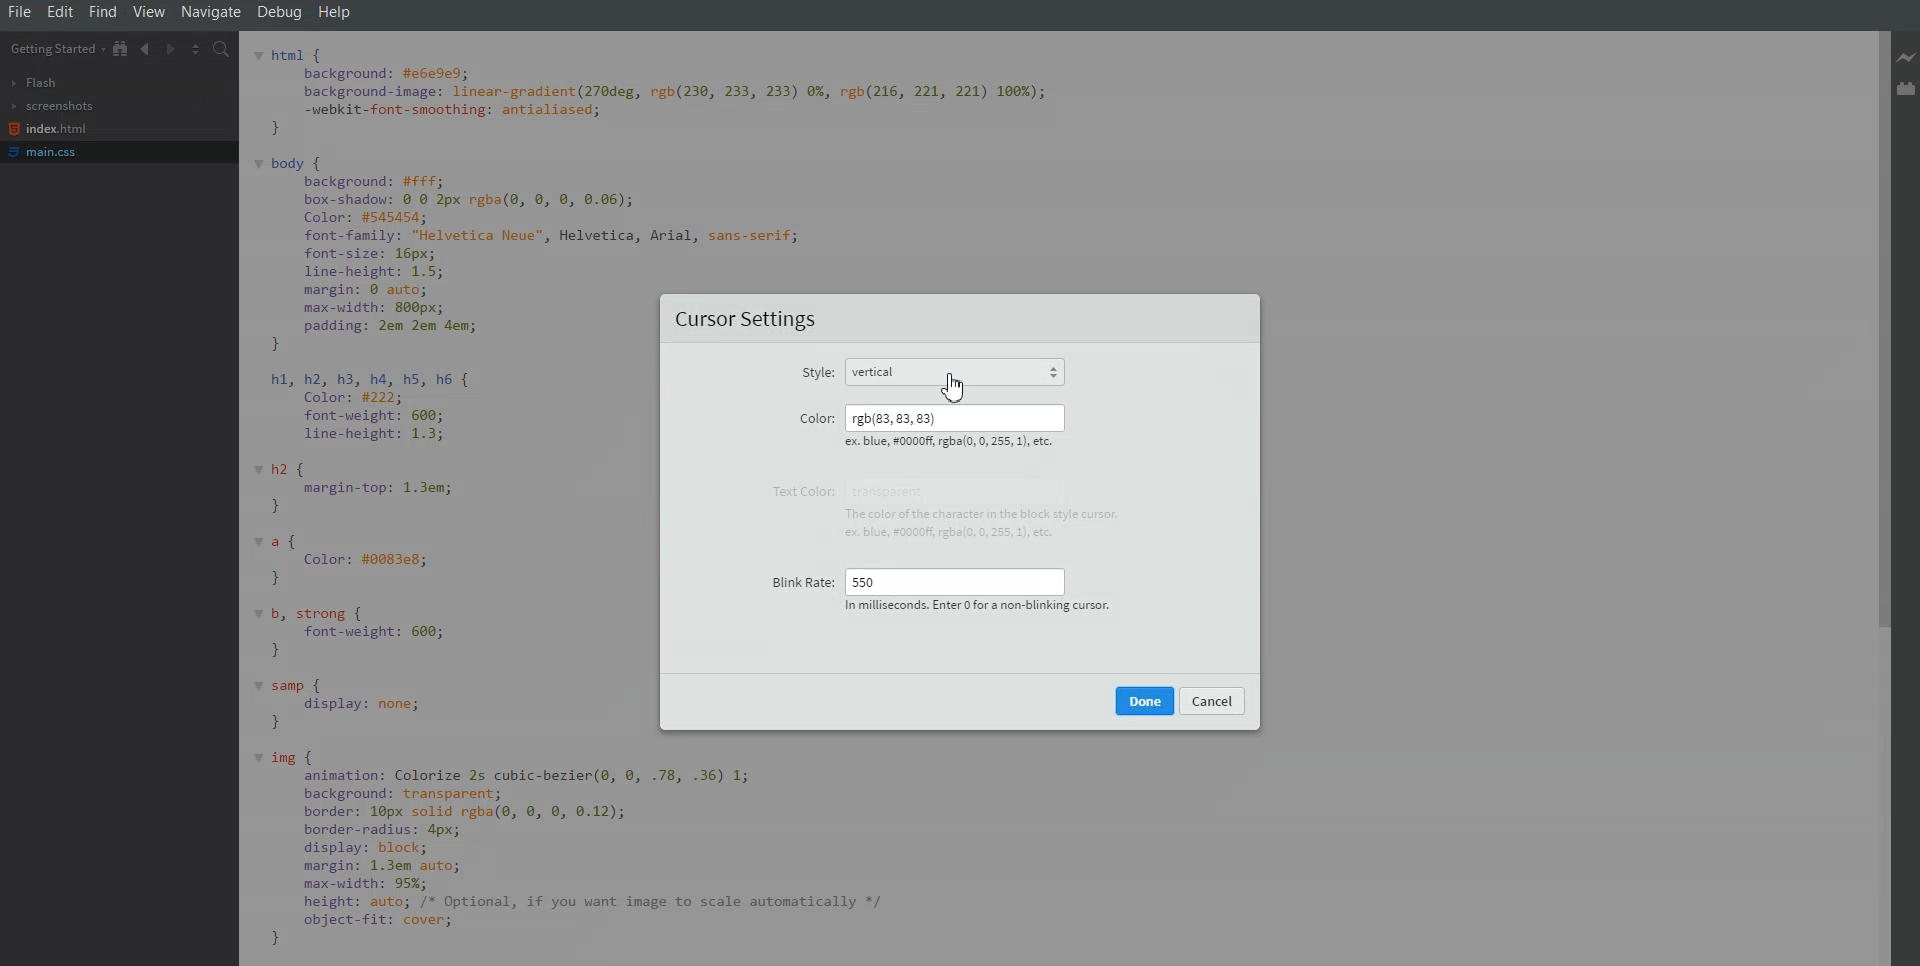 The height and width of the screenshot is (966, 1920). I want to click on 550, so click(954, 579).